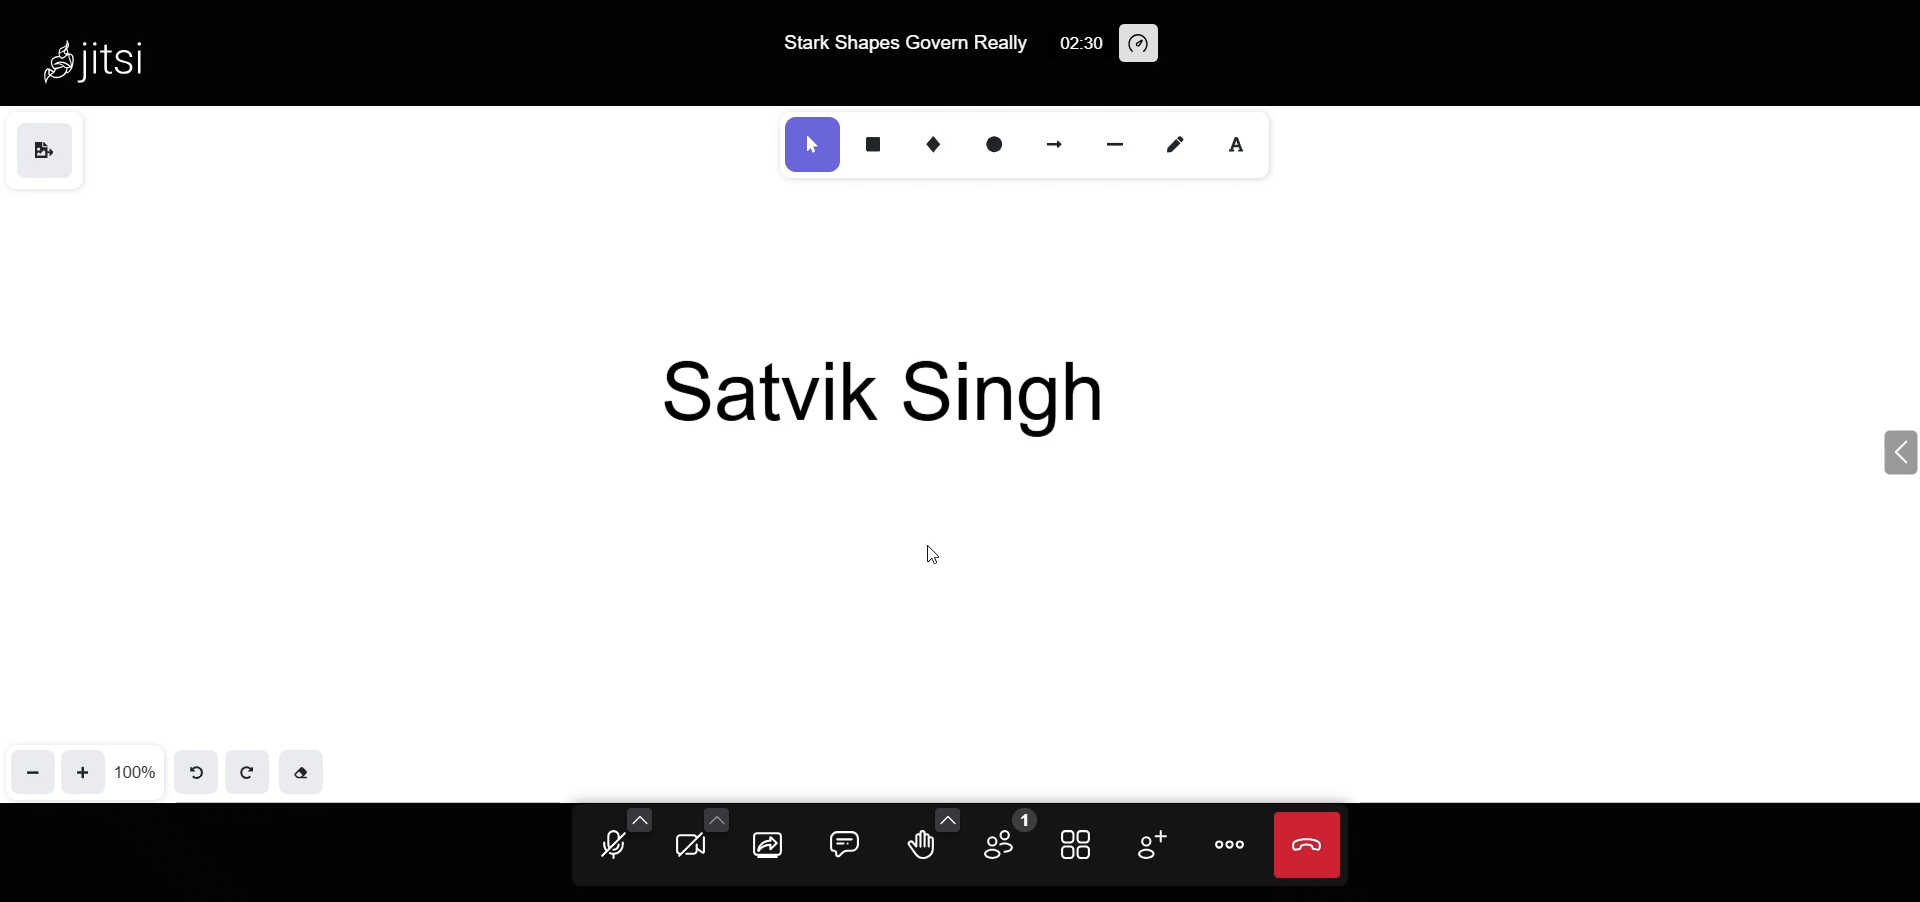  Describe the element at coordinates (86, 770) in the screenshot. I see `zoom in` at that location.